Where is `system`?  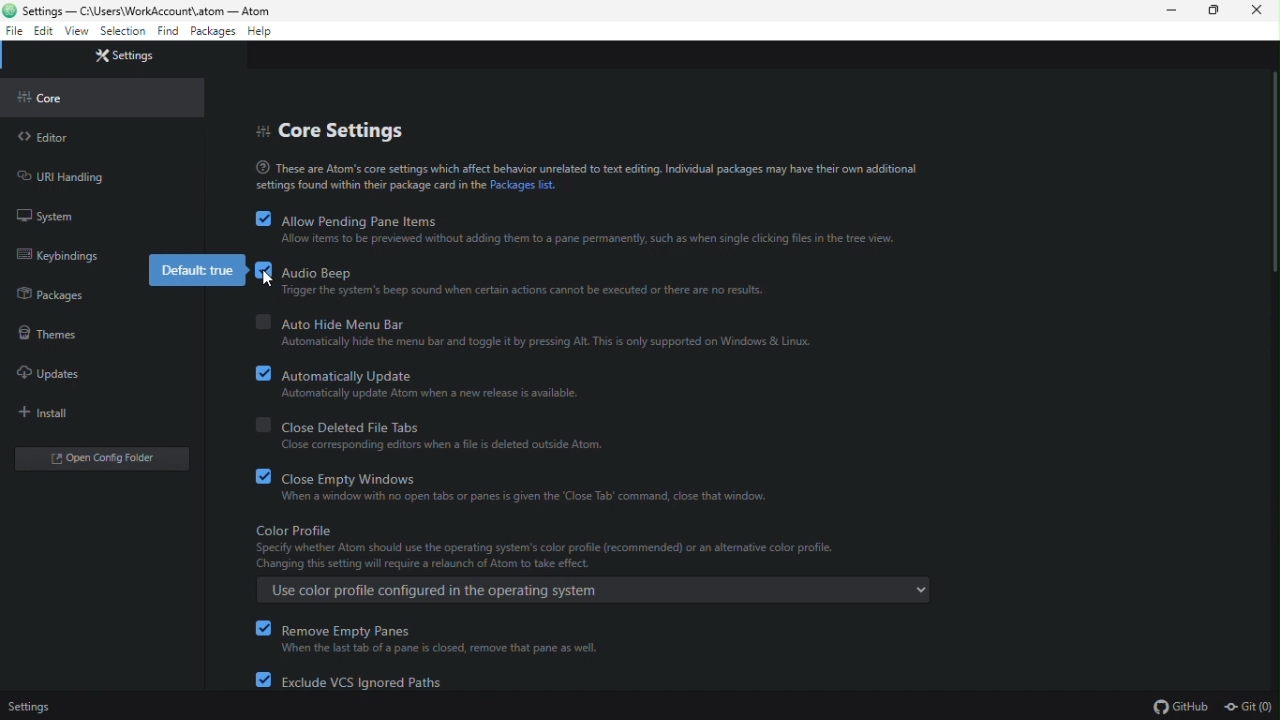
system is located at coordinates (49, 217).